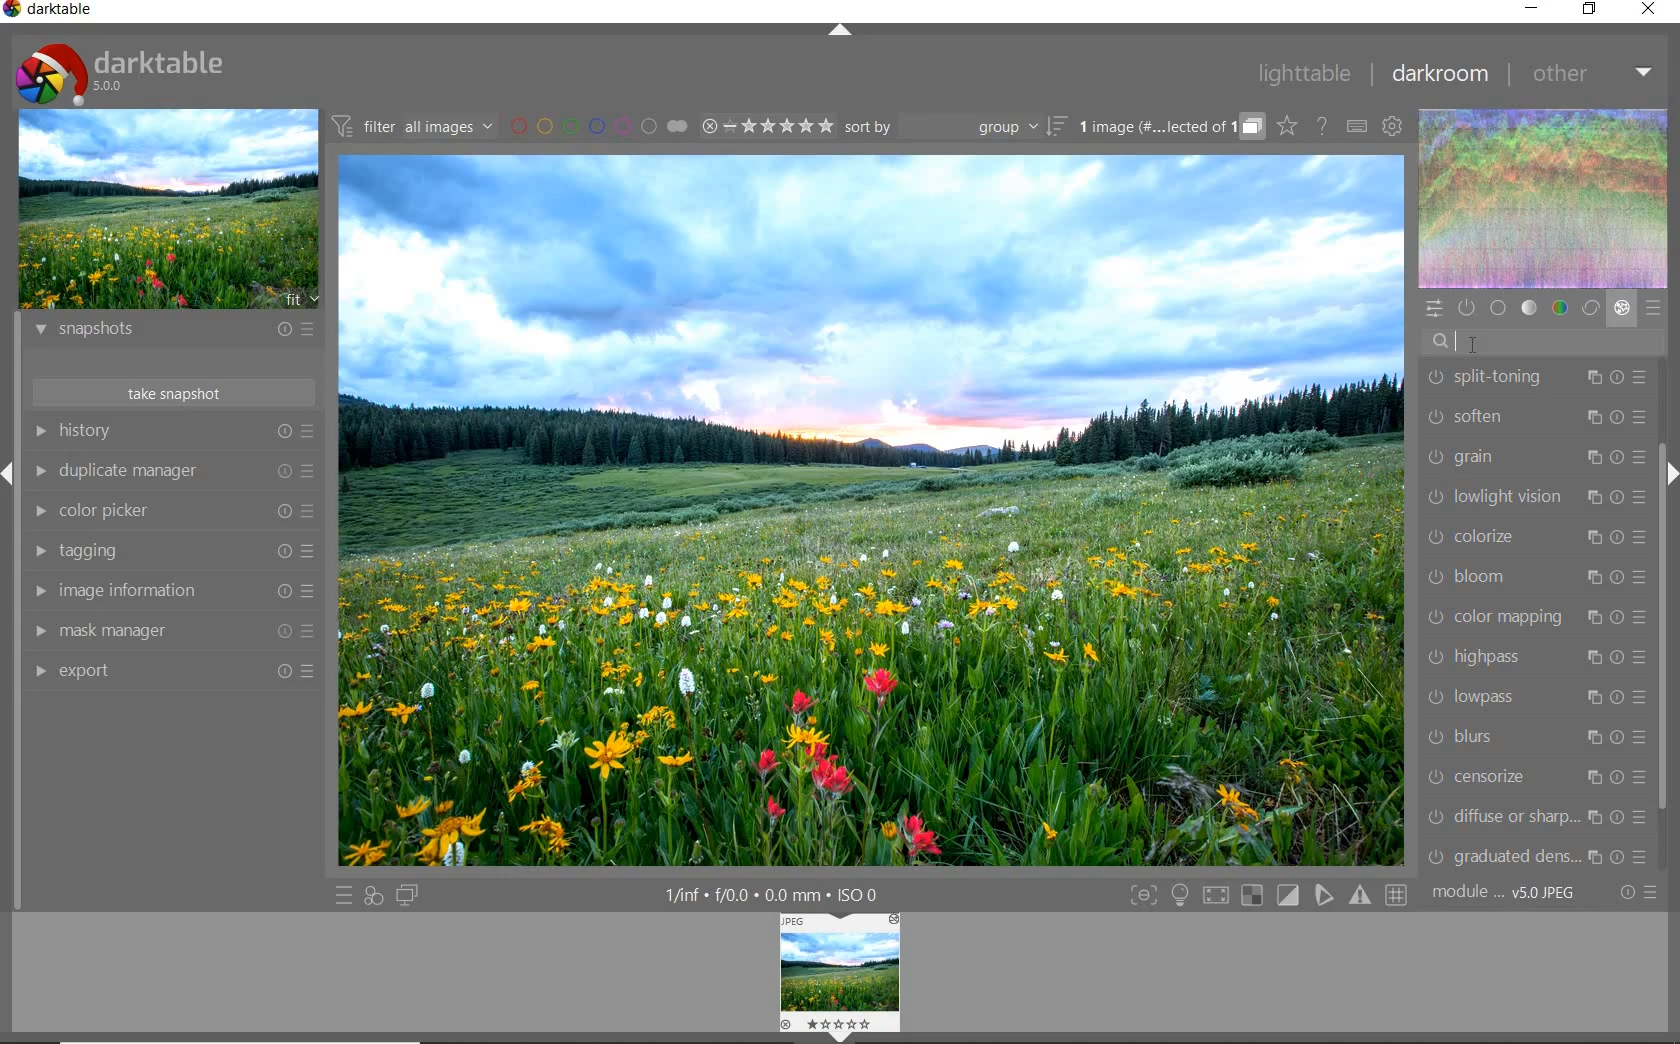  I want to click on darkroom, so click(1442, 75).